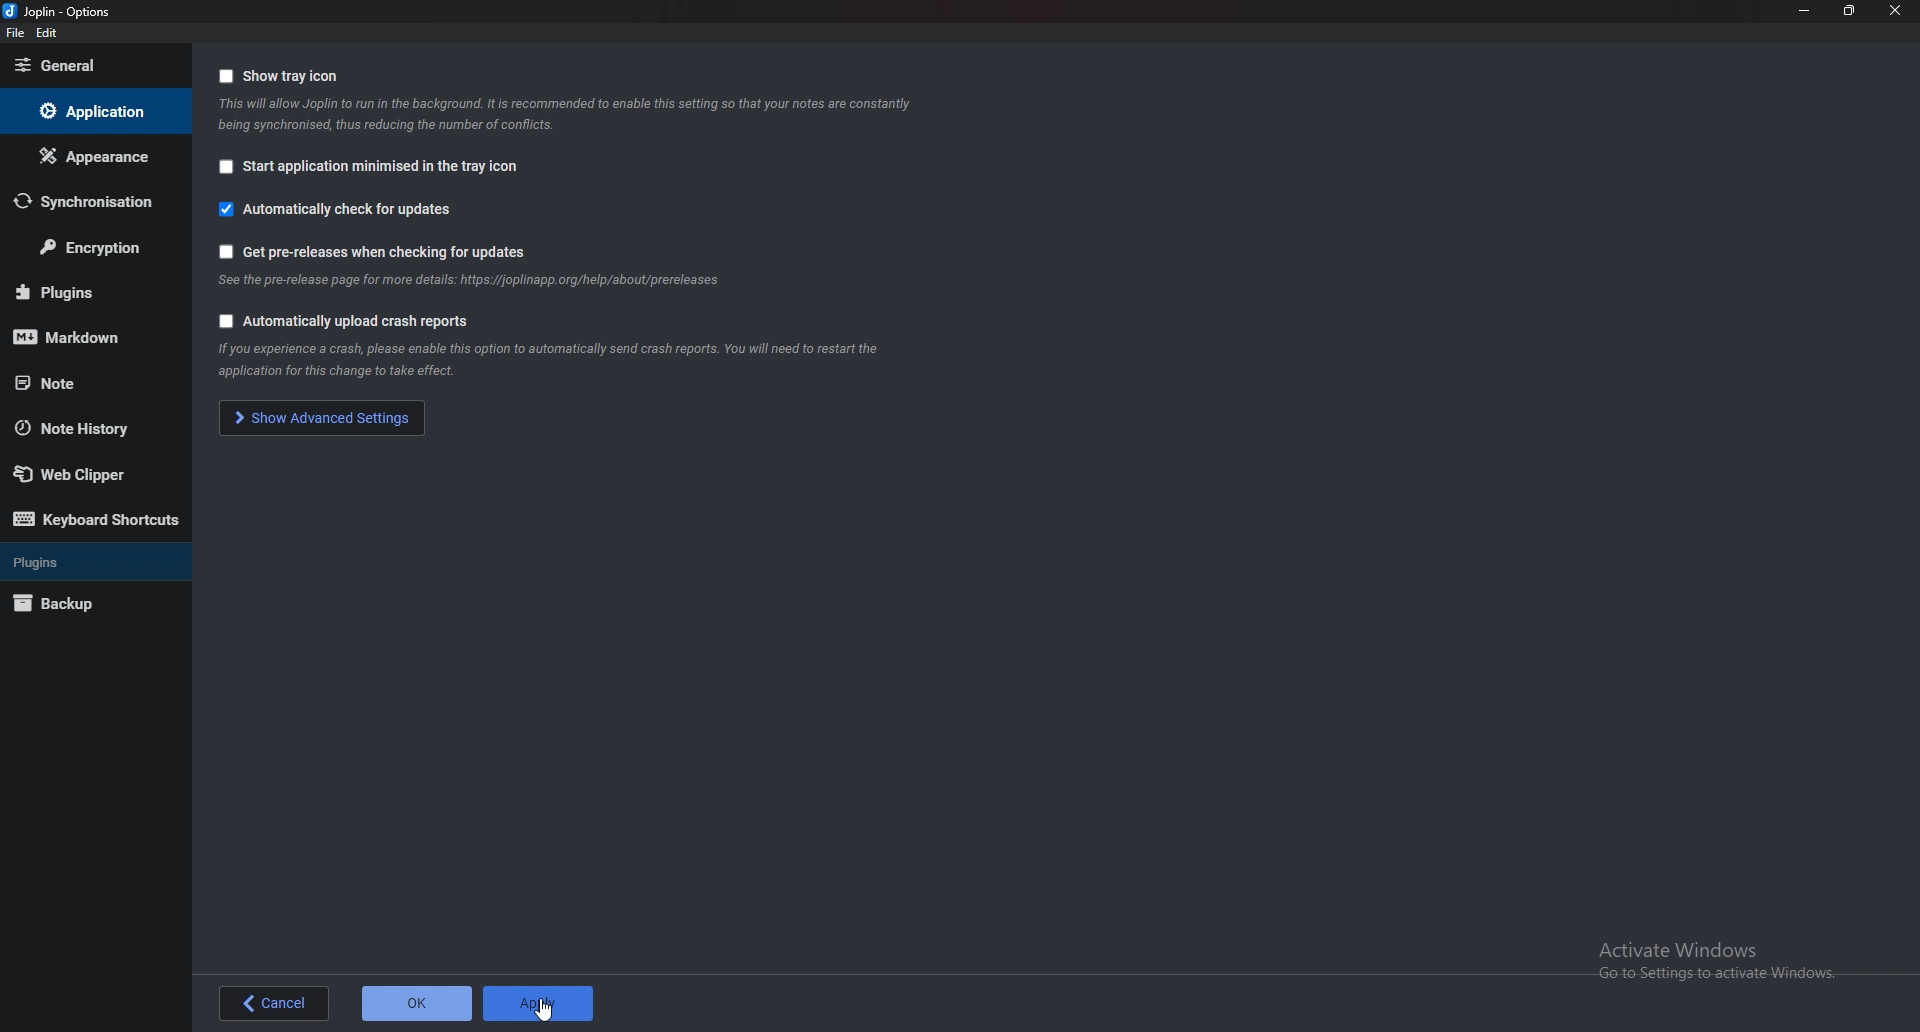 This screenshot has width=1920, height=1032. What do you see at coordinates (225, 77) in the screenshot?
I see `Checkbox ` at bounding box center [225, 77].